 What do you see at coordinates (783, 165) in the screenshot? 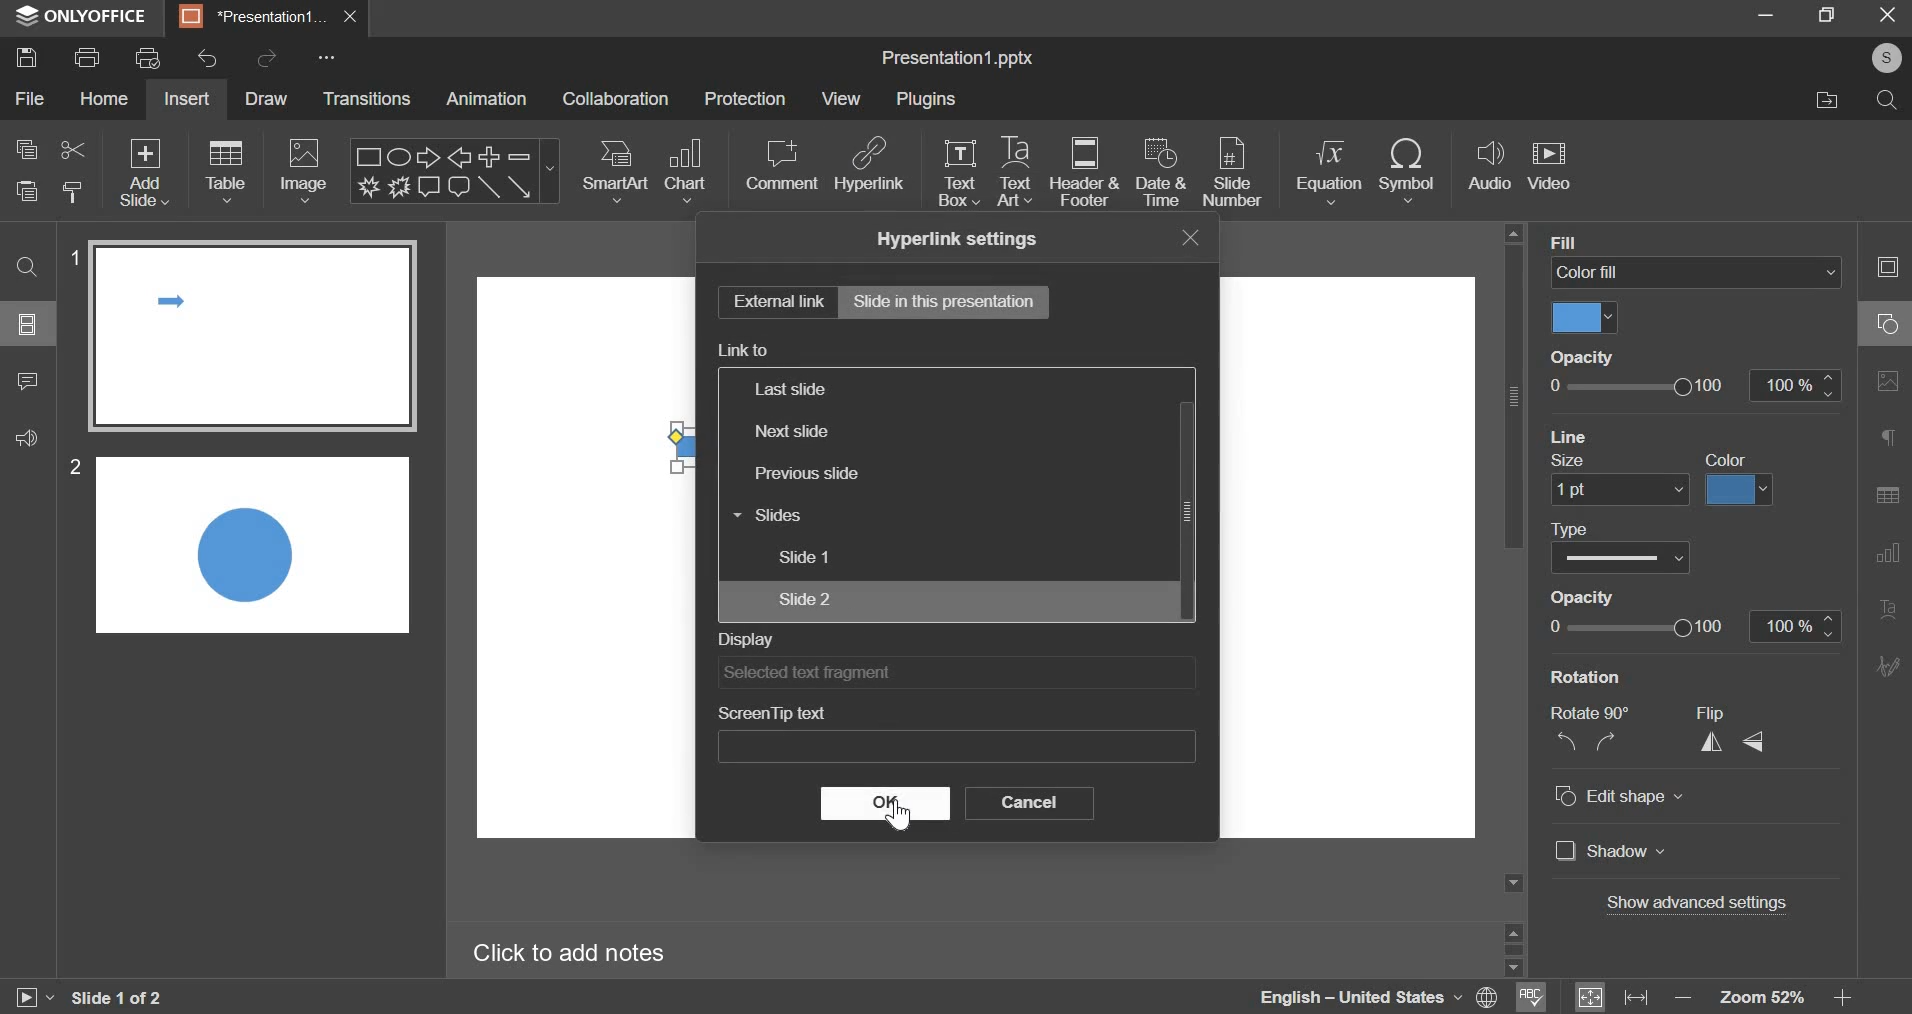
I see `comment` at bounding box center [783, 165].